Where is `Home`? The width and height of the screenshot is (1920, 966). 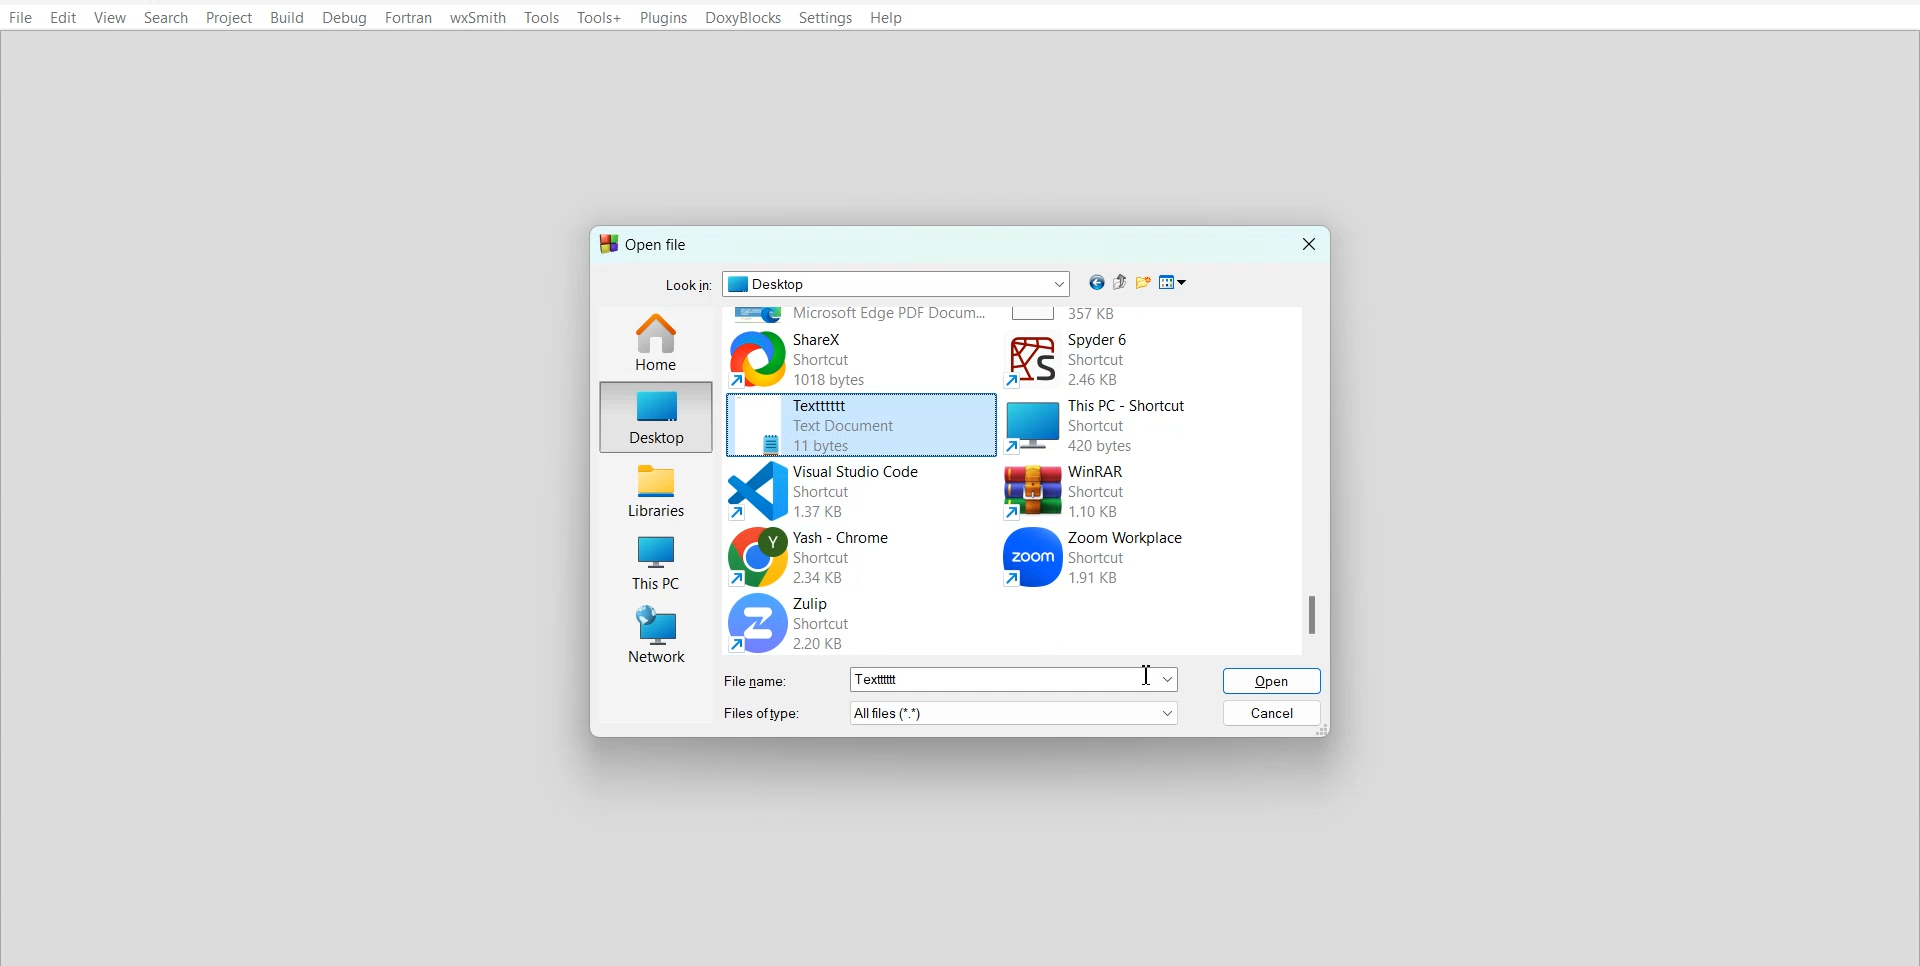 Home is located at coordinates (662, 338).